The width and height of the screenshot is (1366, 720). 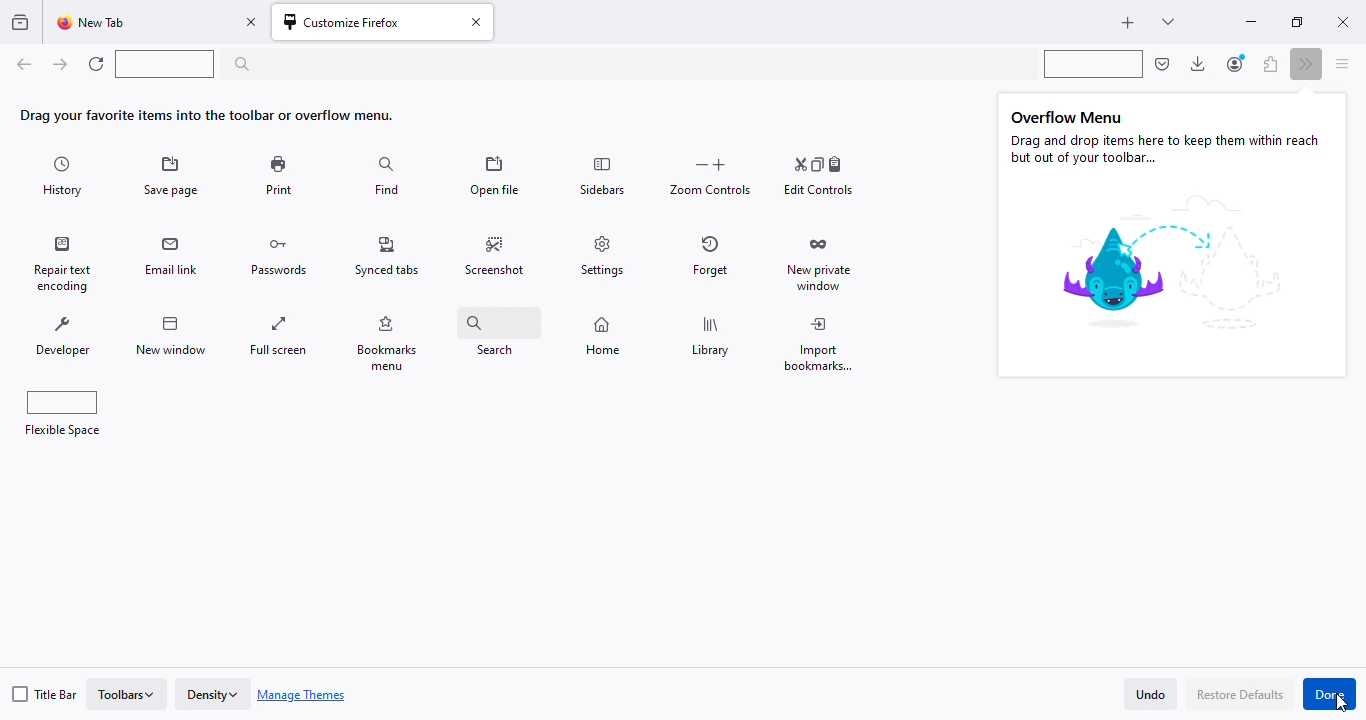 I want to click on close tab, so click(x=252, y=22).